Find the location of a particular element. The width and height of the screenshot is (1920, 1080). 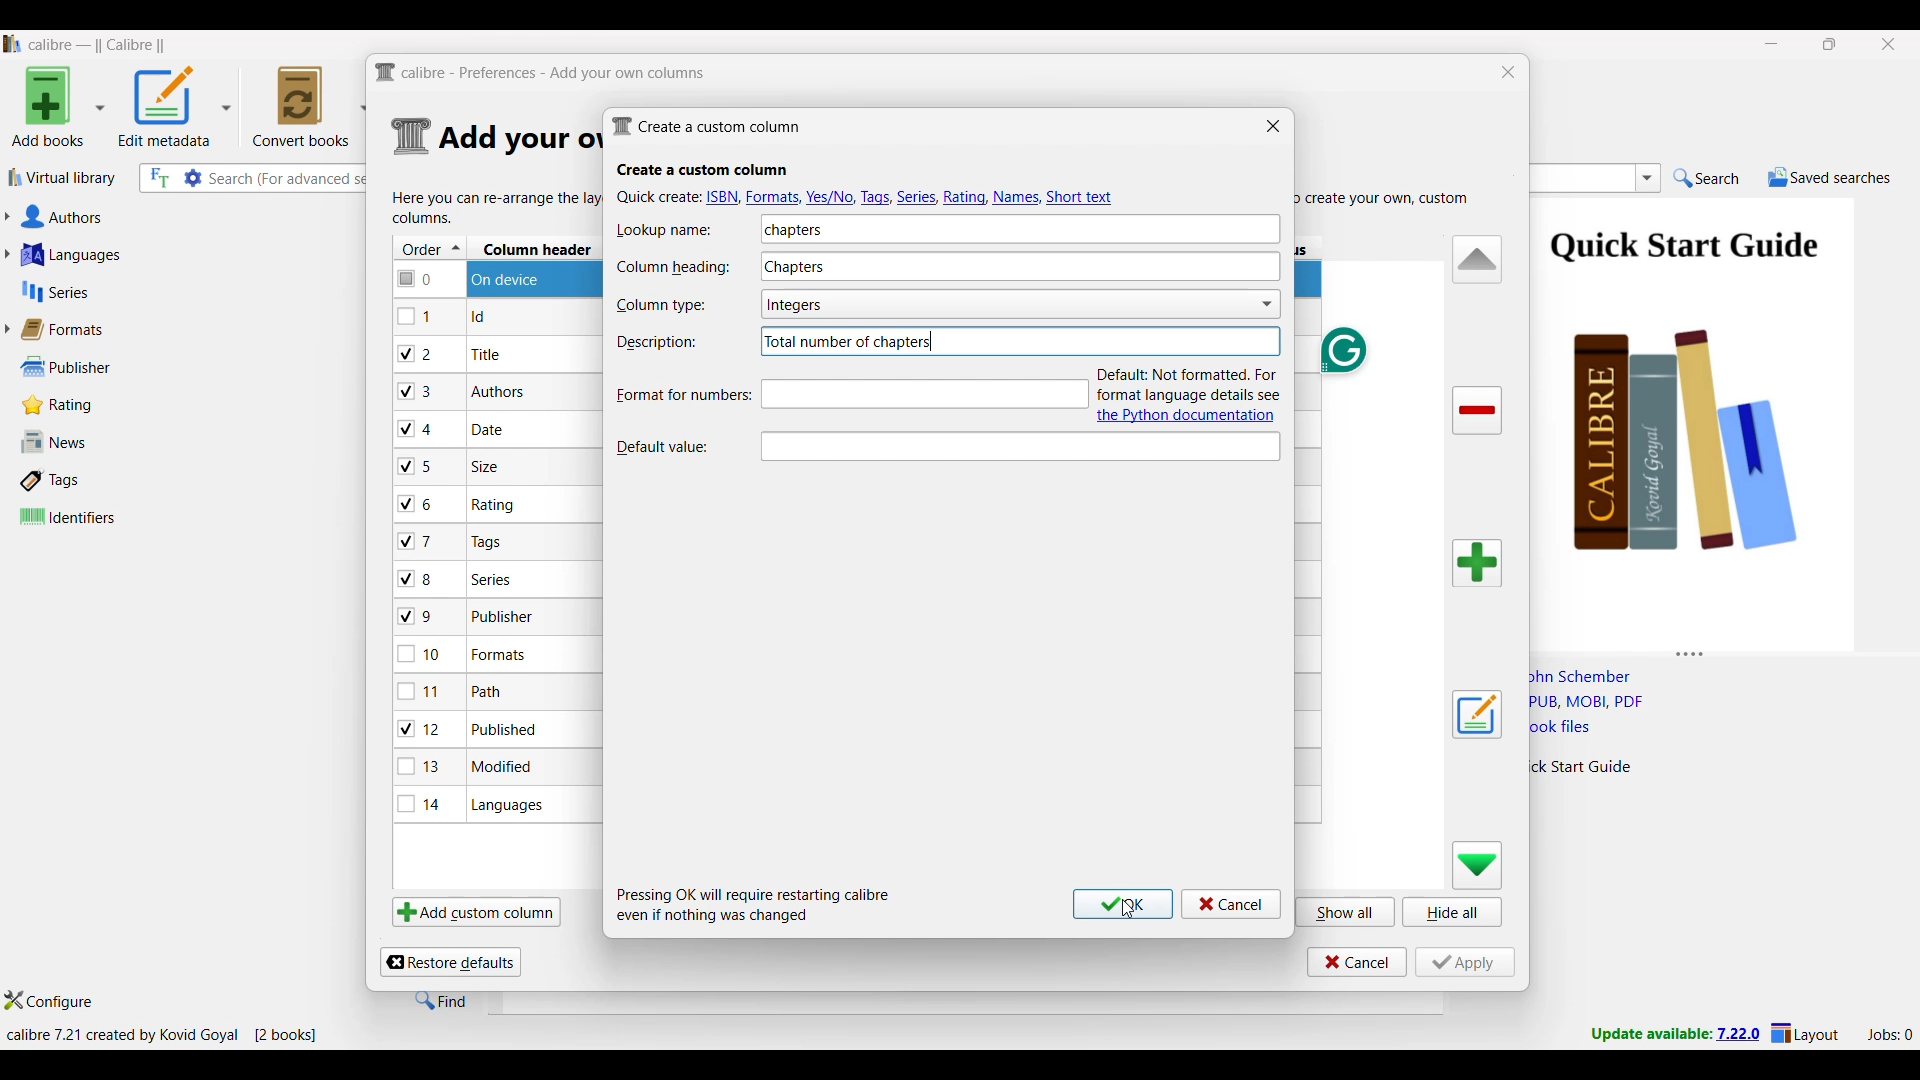

checkbox - 10 is located at coordinates (423, 656).